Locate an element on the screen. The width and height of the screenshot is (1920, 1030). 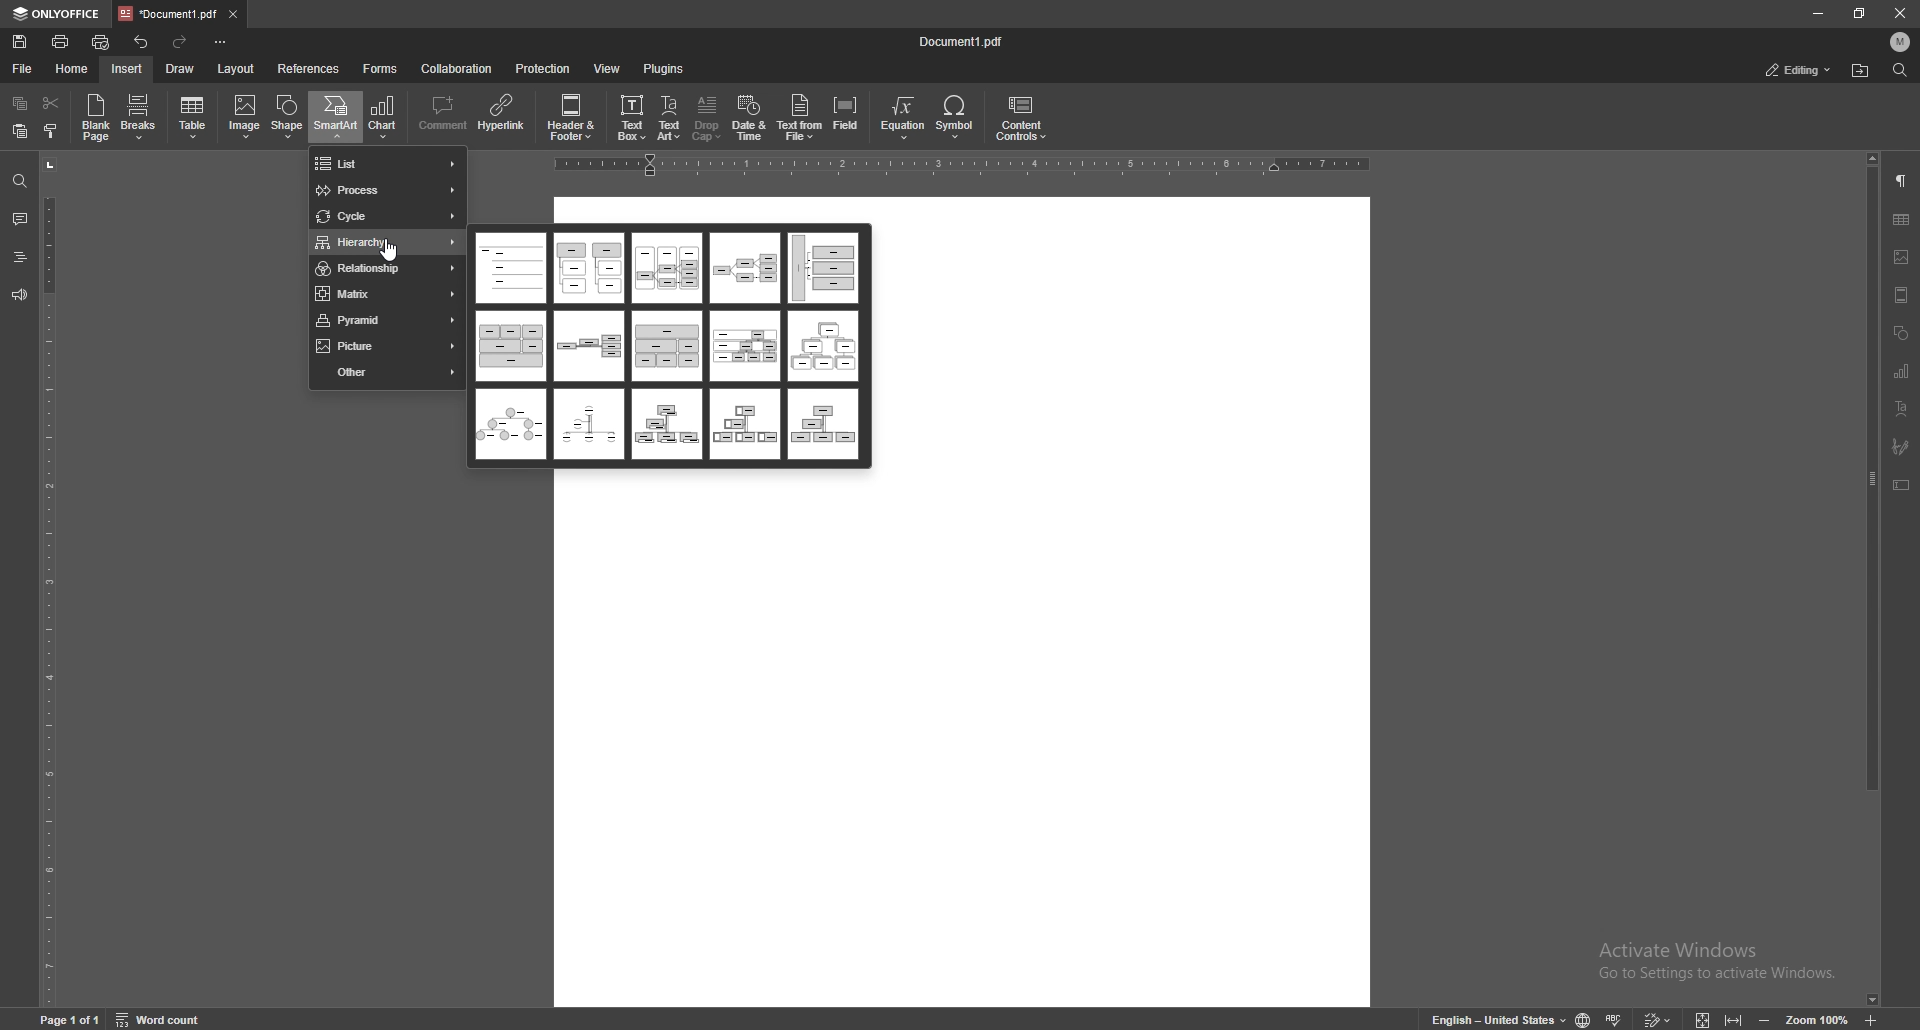
close tab is located at coordinates (235, 13).